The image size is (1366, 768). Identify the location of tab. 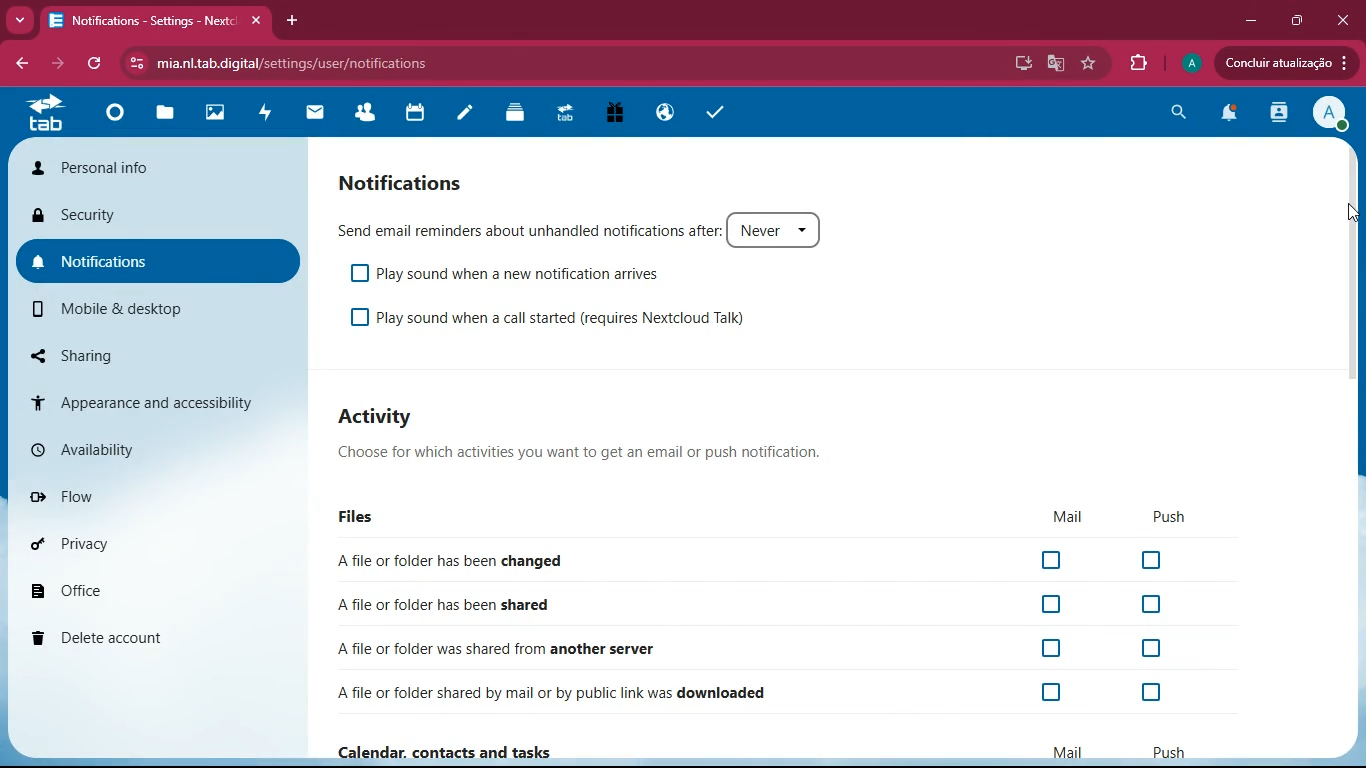
(48, 118).